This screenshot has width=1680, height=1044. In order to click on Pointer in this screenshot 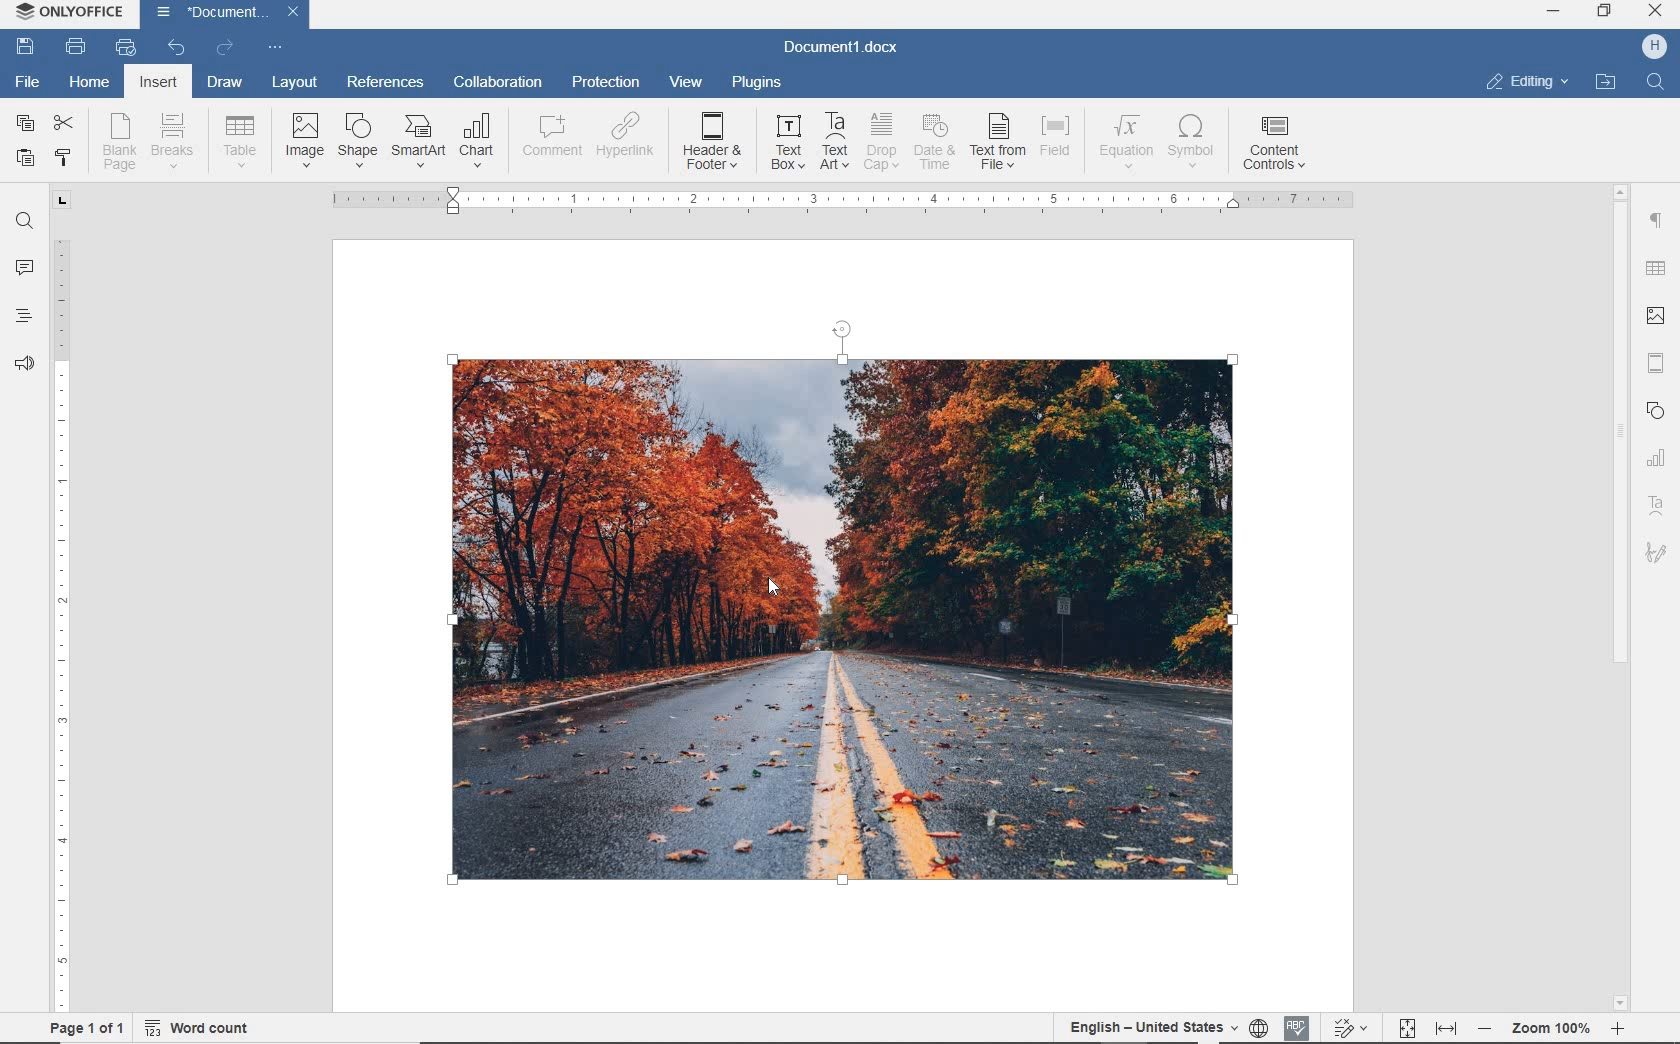, I will do `click(786, 599)`.